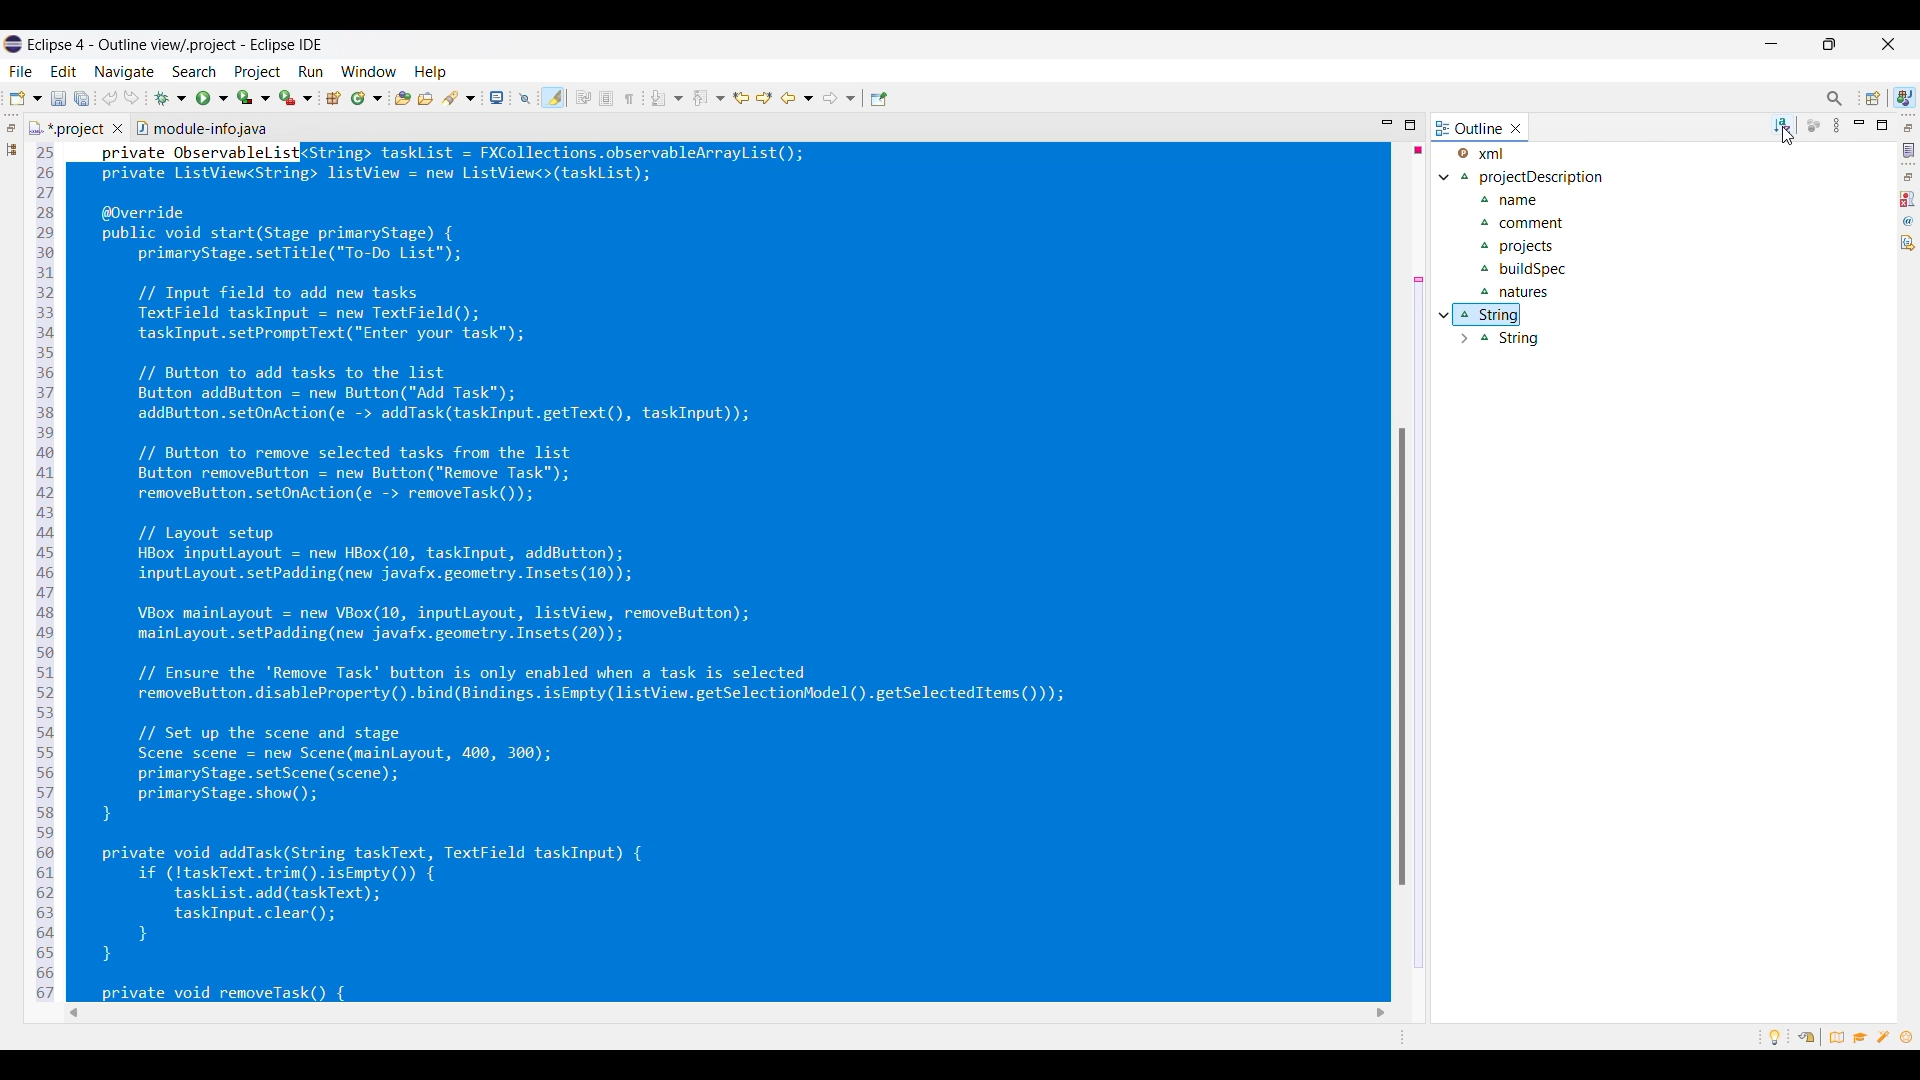  Describe the element at coordinates (1816, 125) in the screenshot. I see `icon` at that location.